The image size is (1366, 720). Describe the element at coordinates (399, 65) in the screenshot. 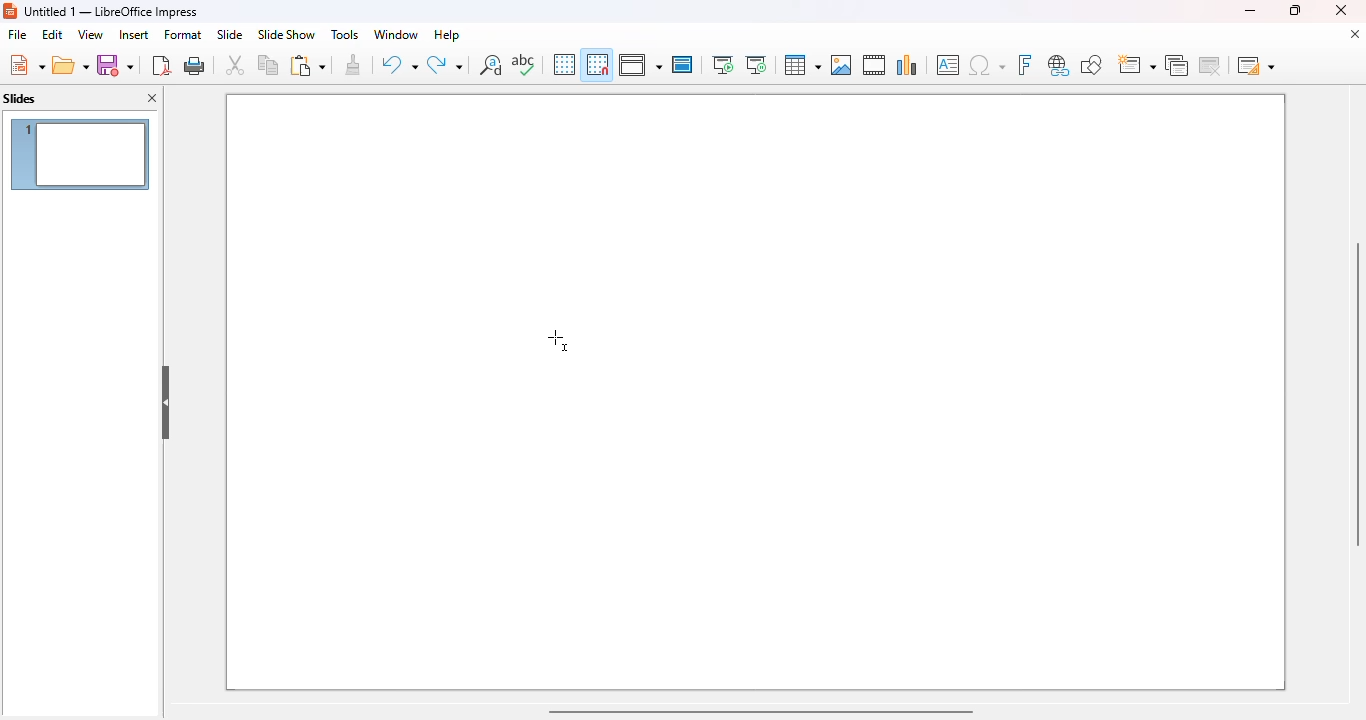

I see `undo` at that location.